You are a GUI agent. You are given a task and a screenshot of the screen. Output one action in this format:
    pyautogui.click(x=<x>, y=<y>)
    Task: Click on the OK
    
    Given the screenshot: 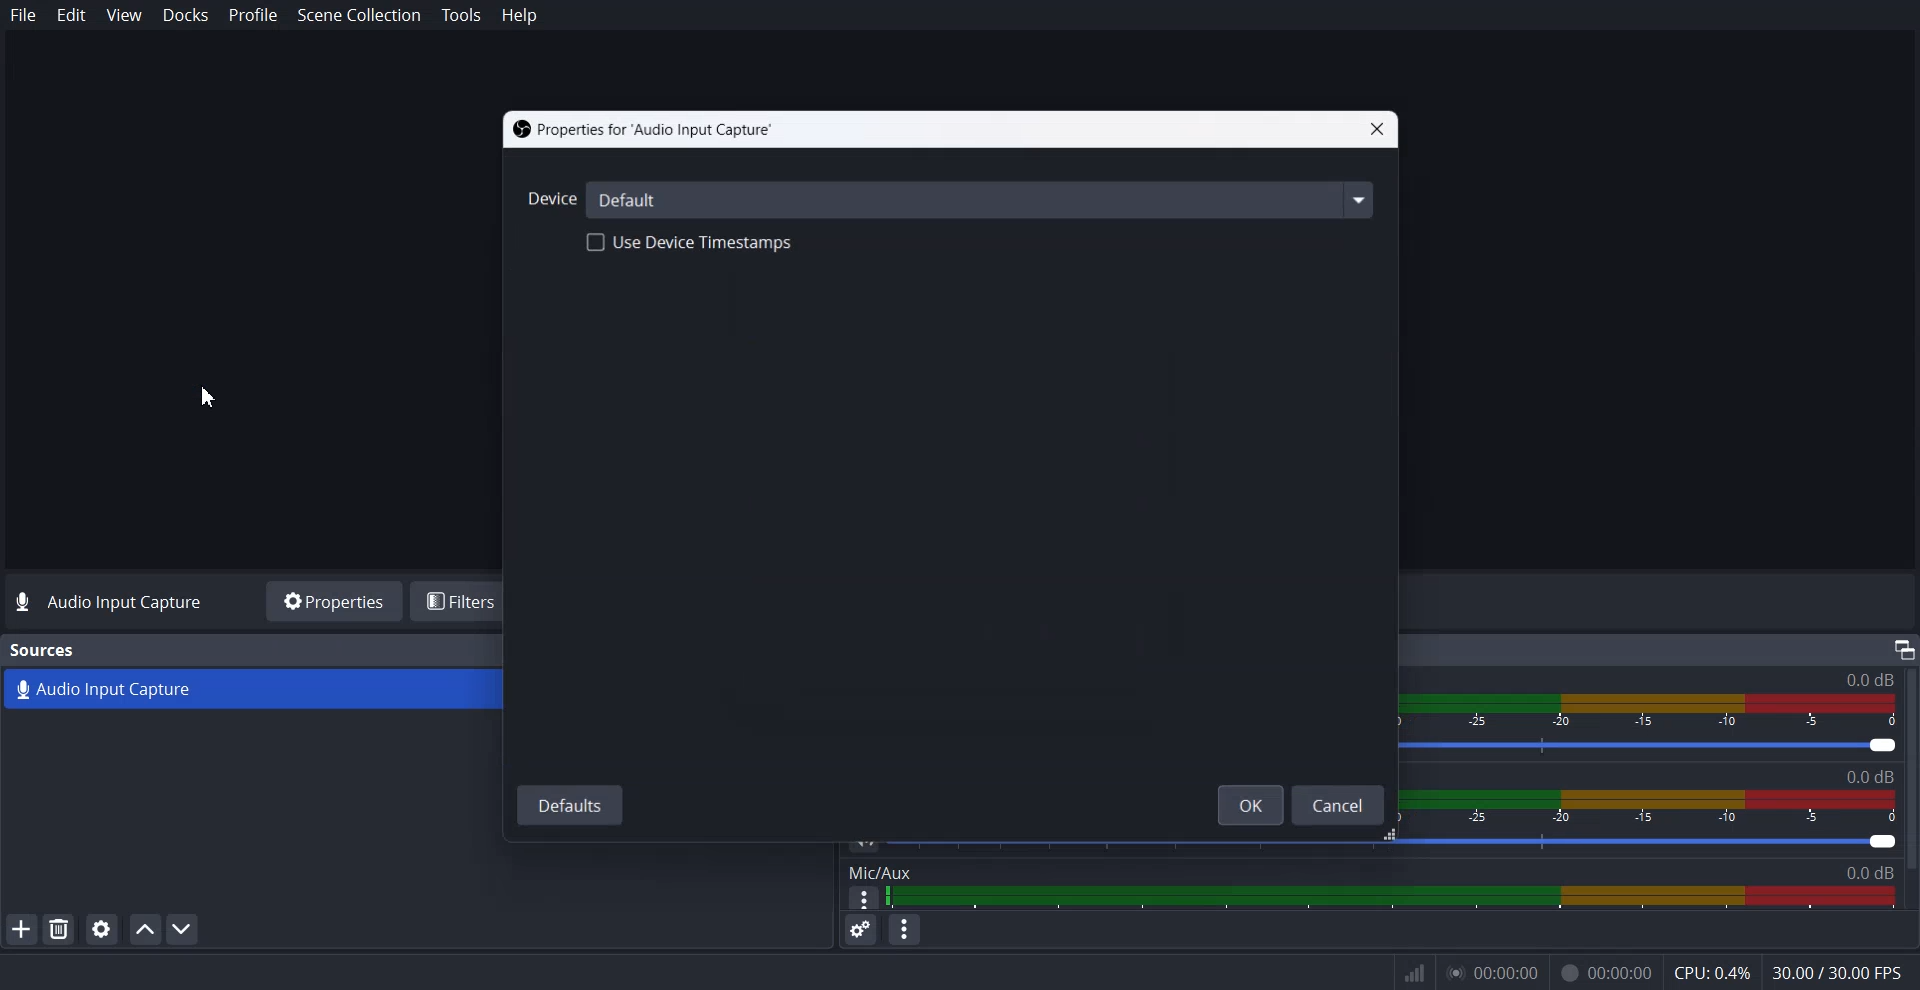 What is the action you would take?
    pyautogui.click(x=1248, y=804)
    